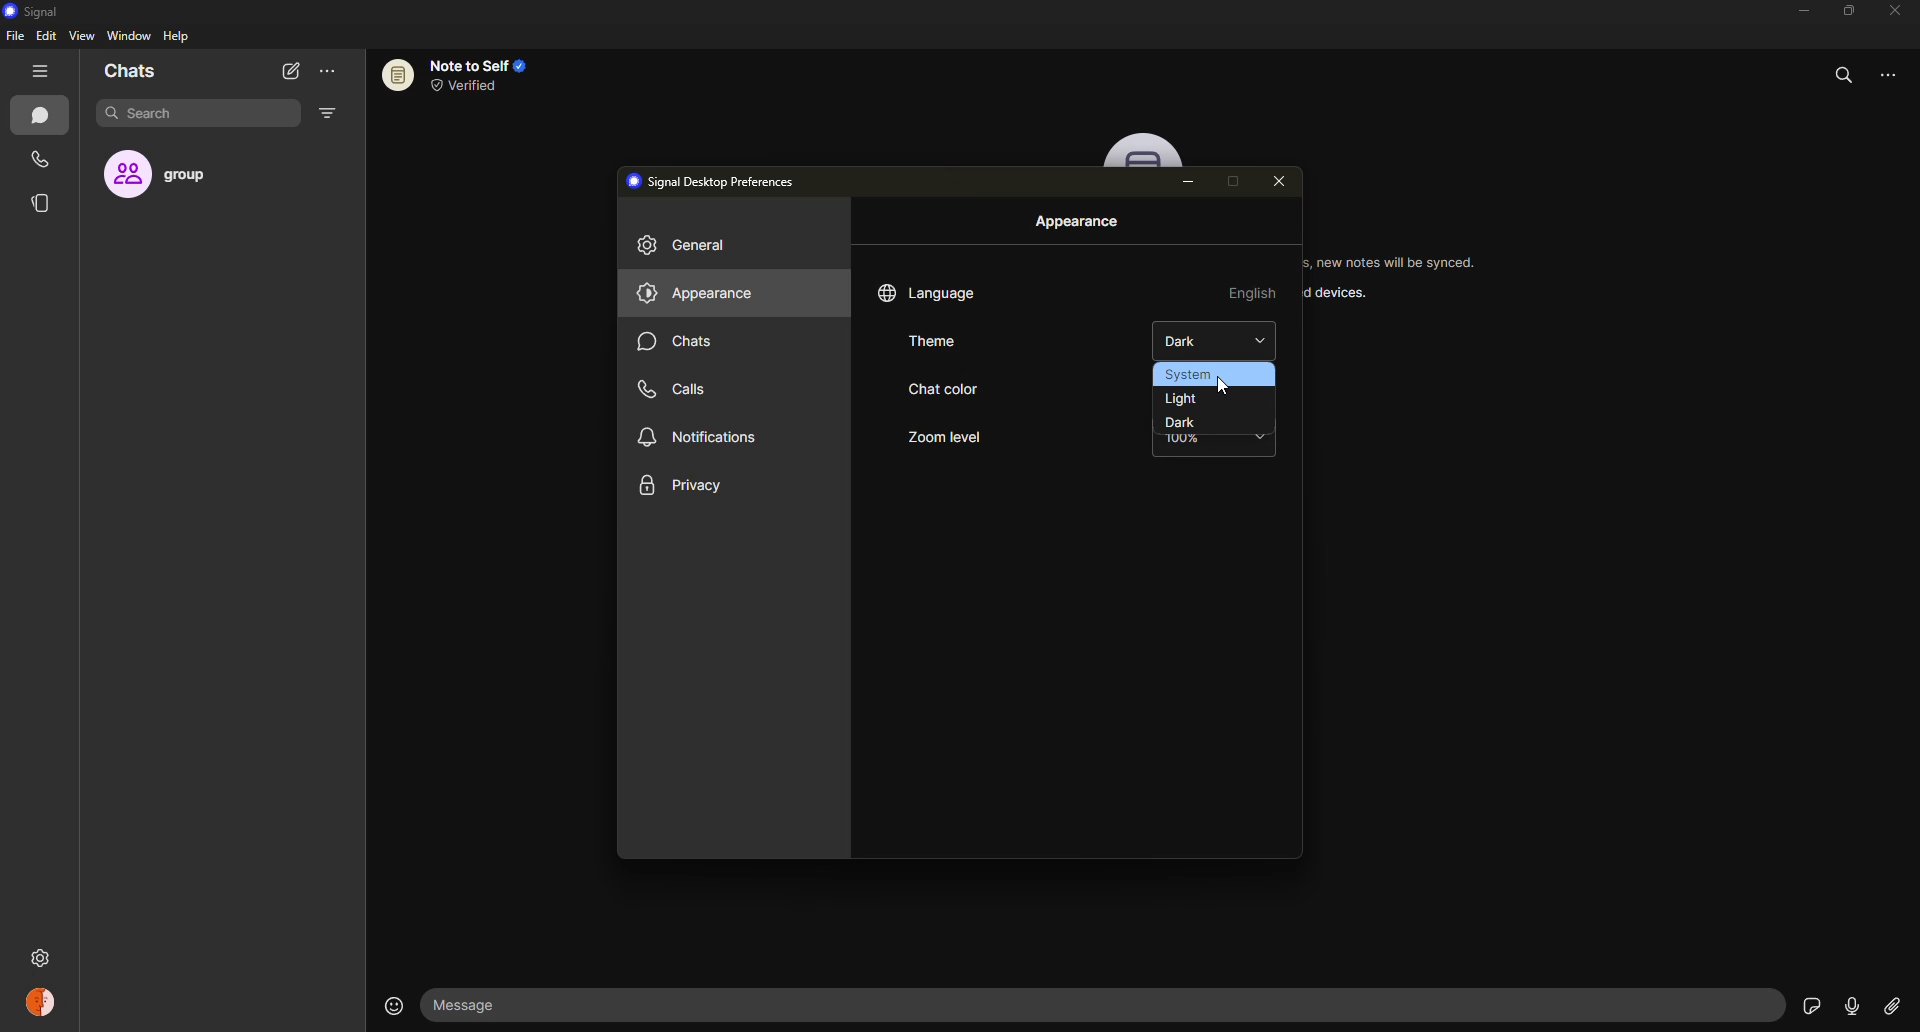  I want to click on new chat, so click(290, 70).